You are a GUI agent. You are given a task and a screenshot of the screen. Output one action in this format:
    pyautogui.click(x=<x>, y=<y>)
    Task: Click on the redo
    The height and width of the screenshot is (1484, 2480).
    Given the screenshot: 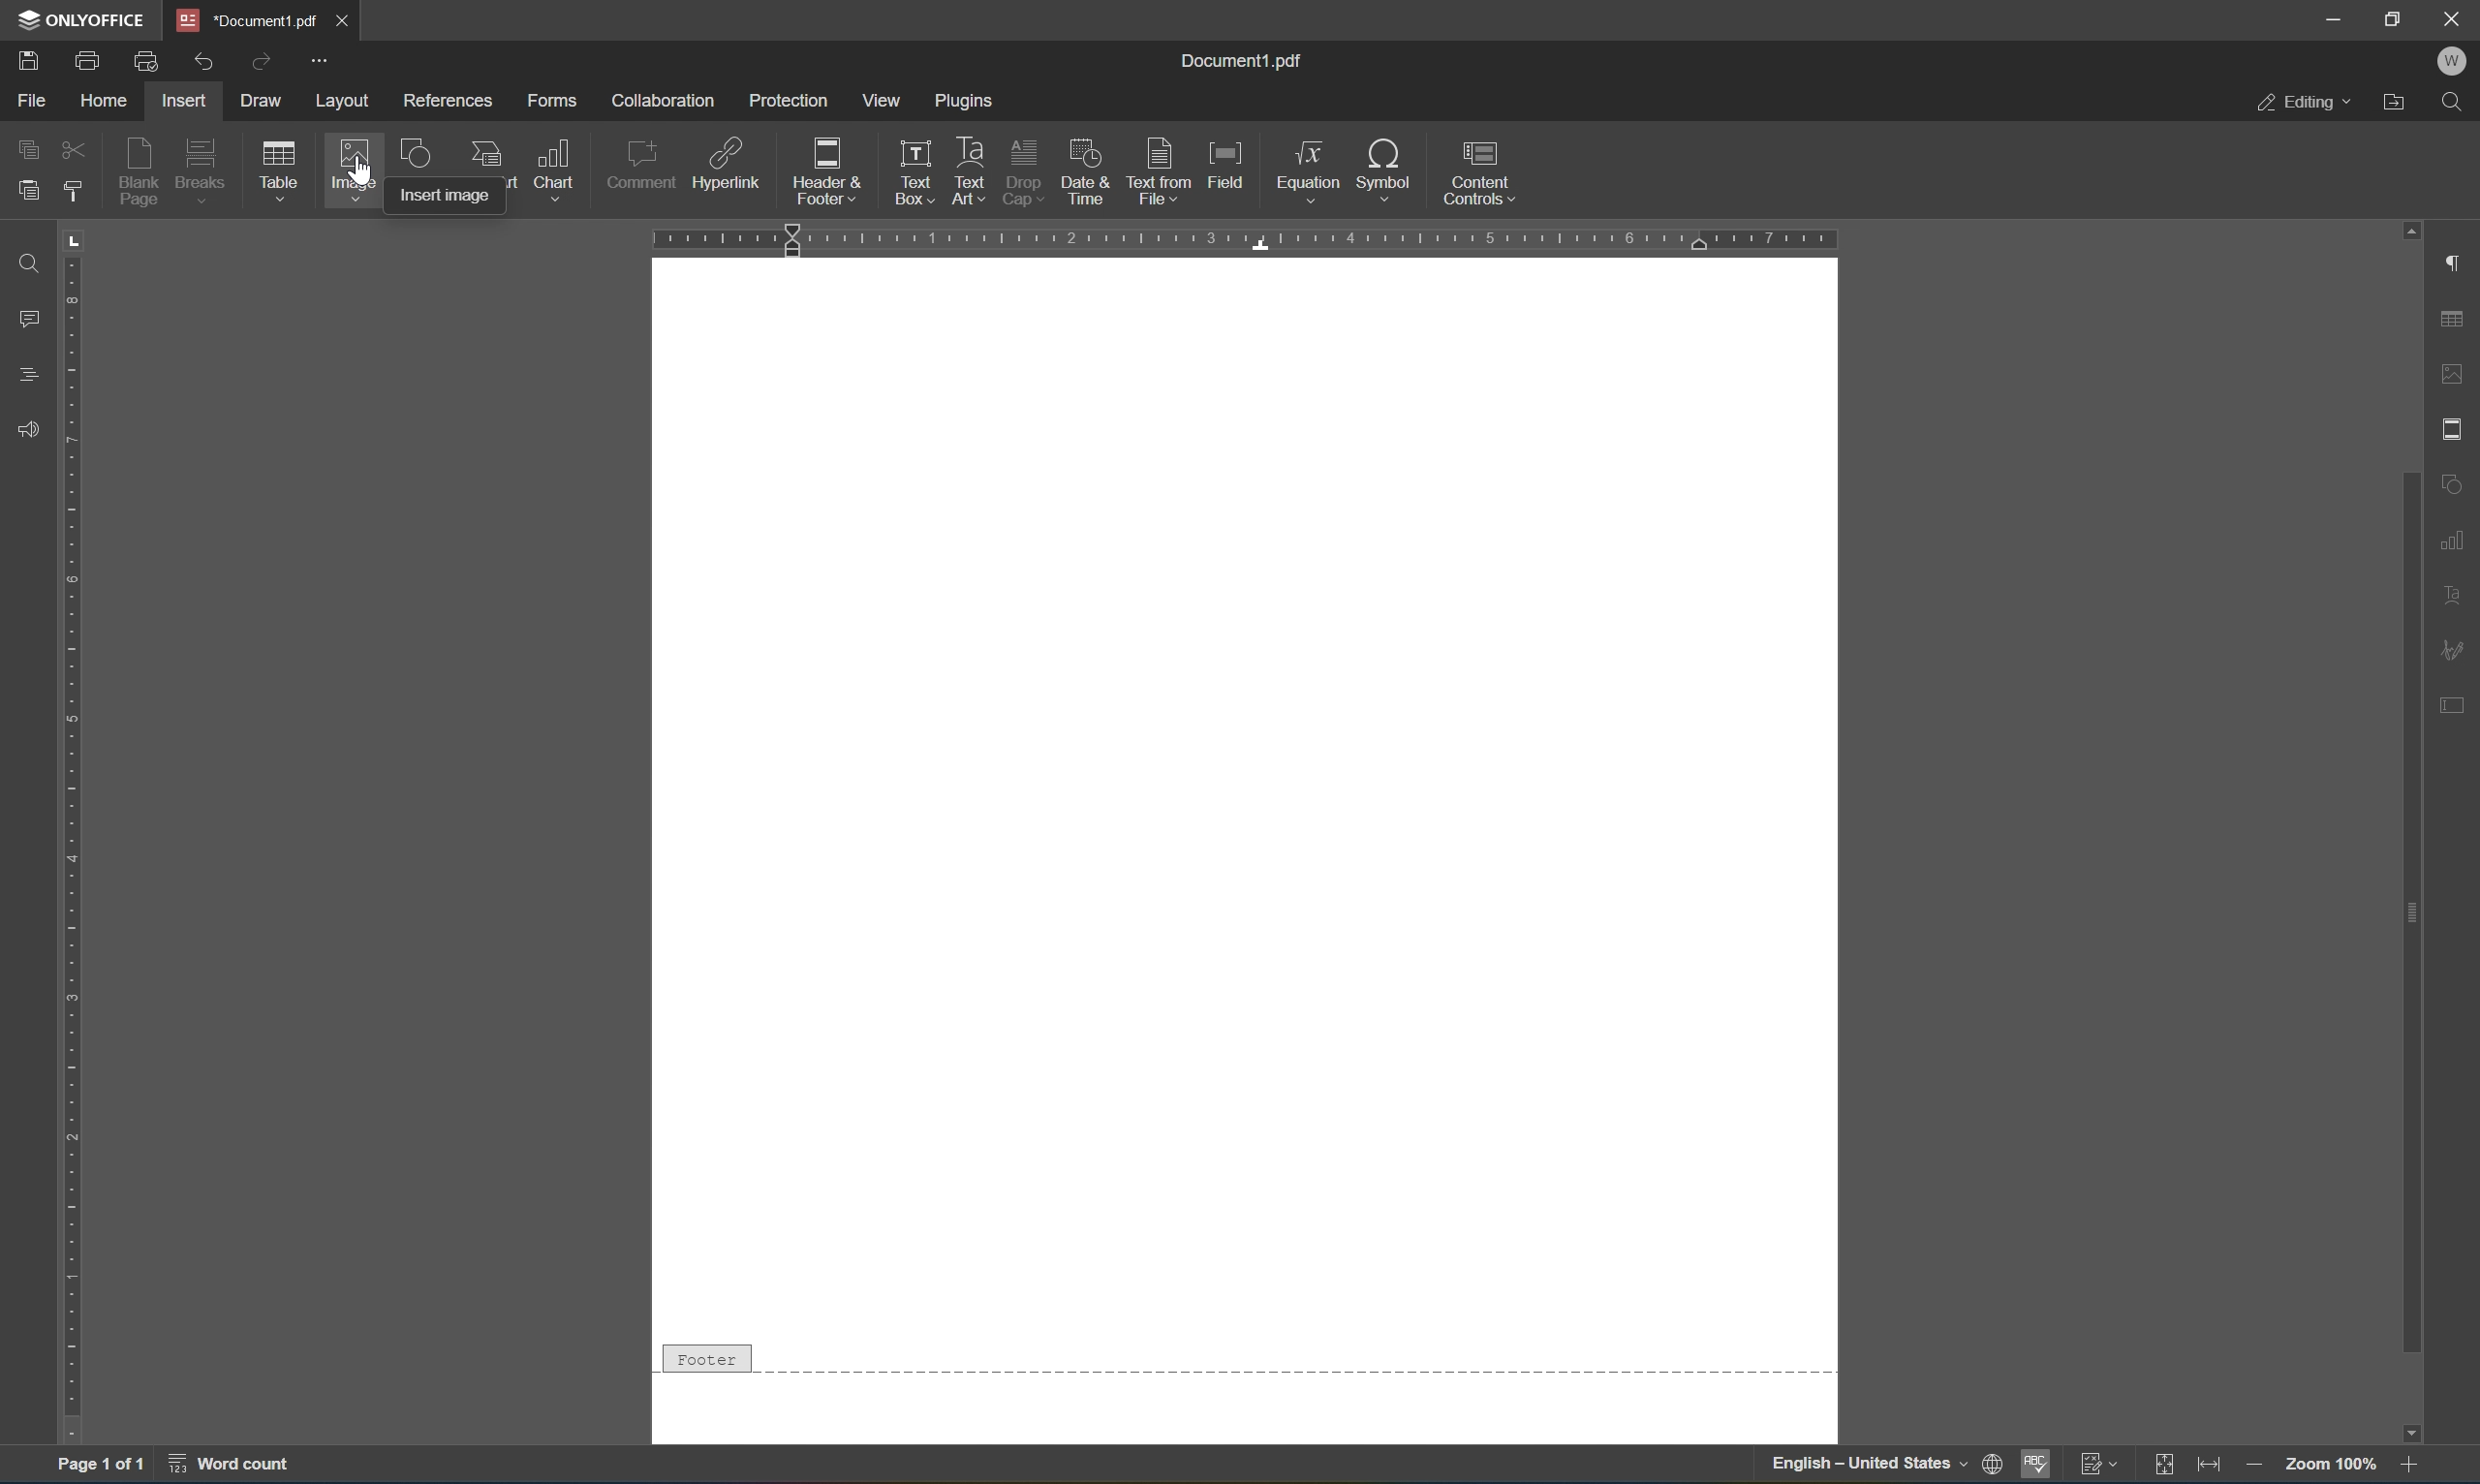 What is the action you would take?
    pyautogui.click(x=264, y=66)
    